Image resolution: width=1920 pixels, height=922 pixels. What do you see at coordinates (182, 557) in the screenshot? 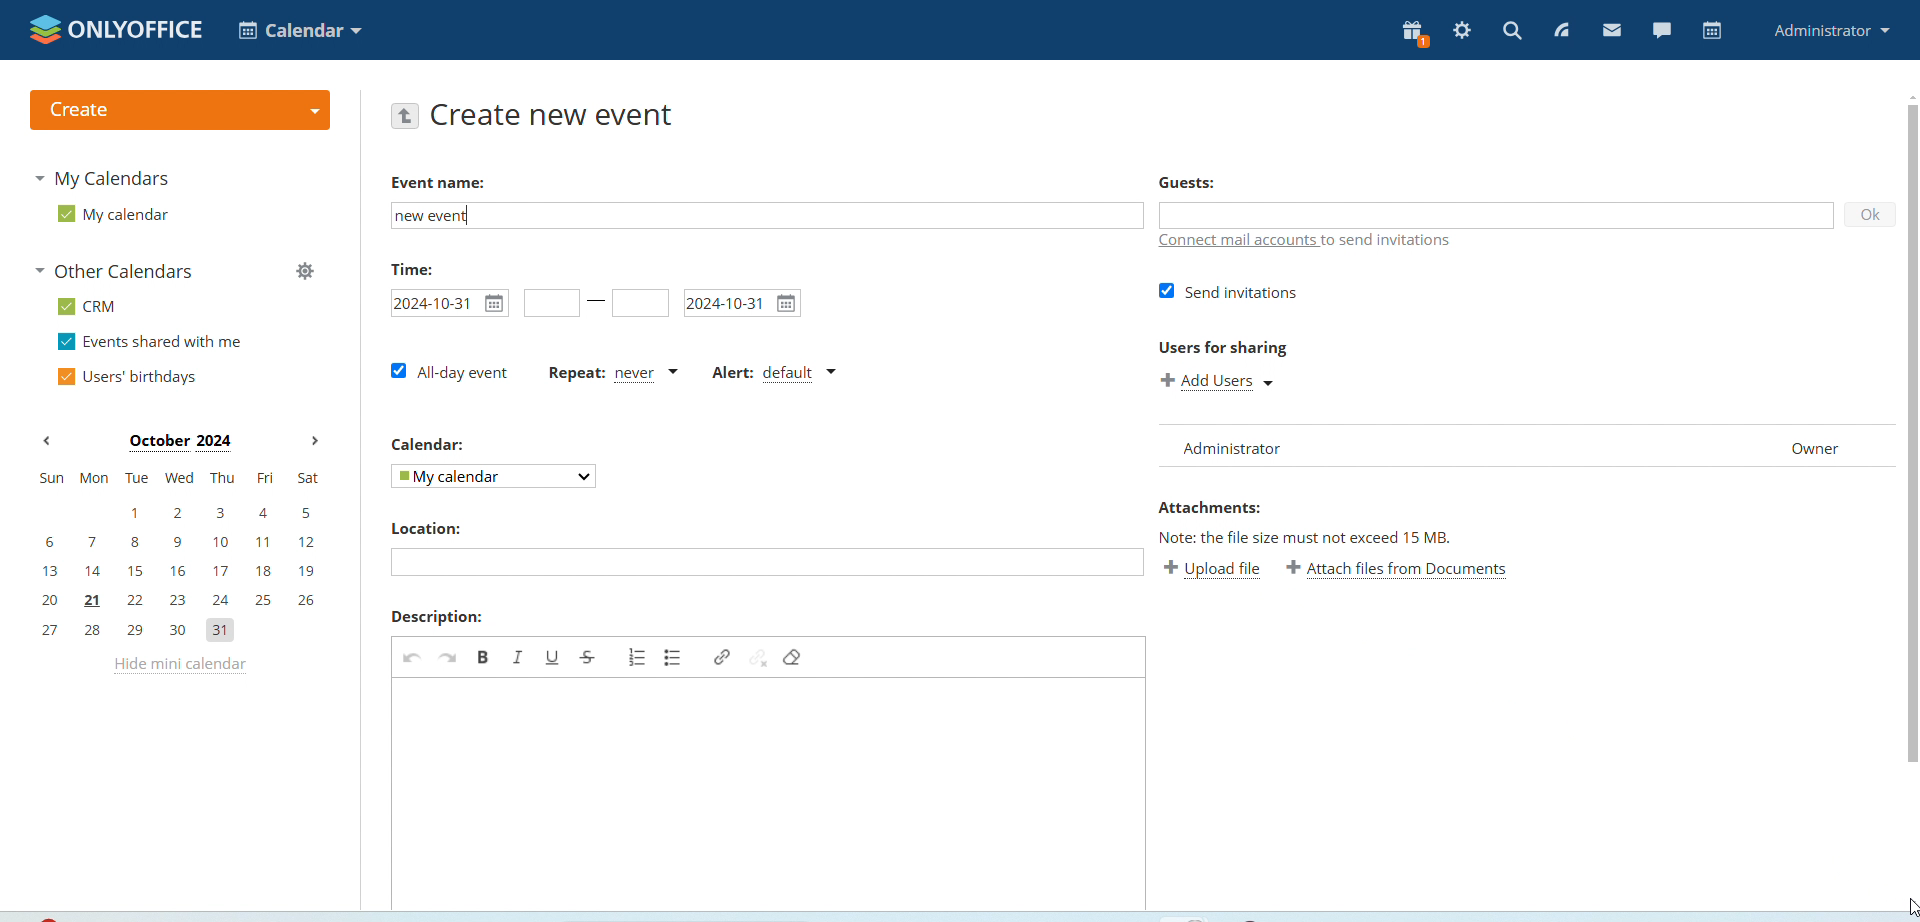
I see `mini calendar` at bounding box center [182, 557].